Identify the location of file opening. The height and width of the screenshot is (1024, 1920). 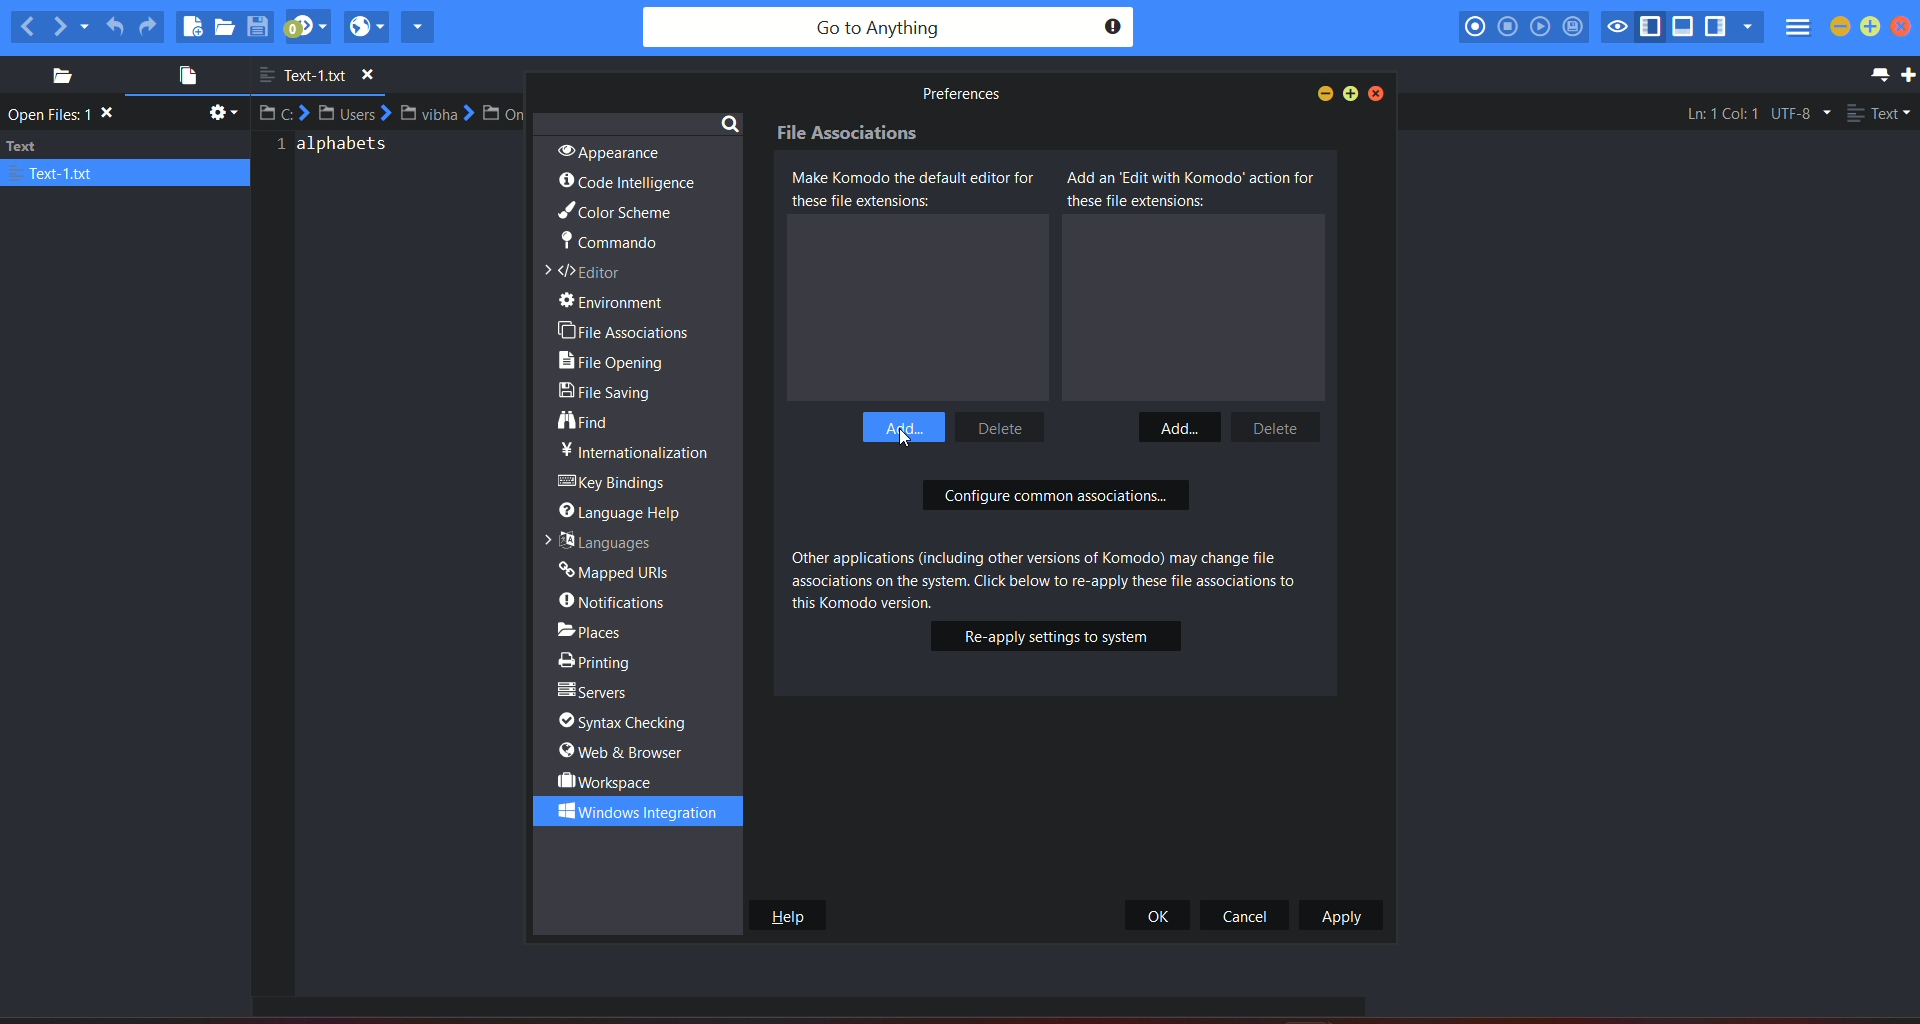
(618, 363).